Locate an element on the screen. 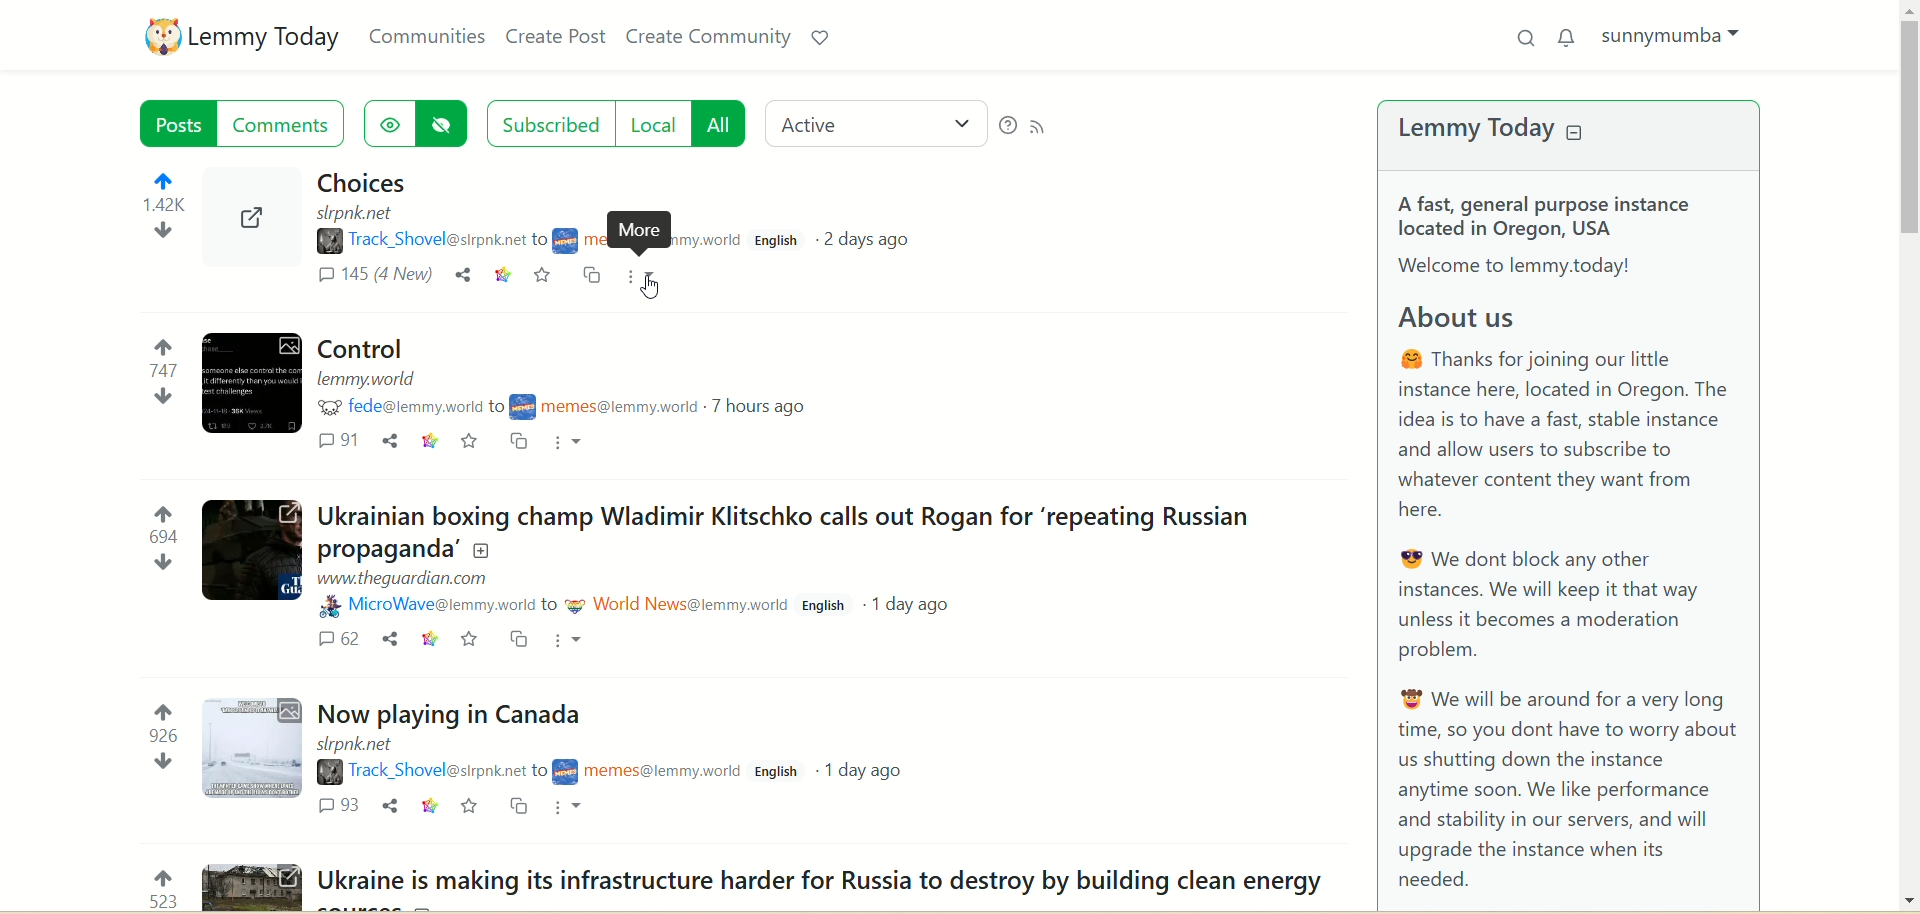  sunnymumba(account) is located at coordinates (1678, 35).